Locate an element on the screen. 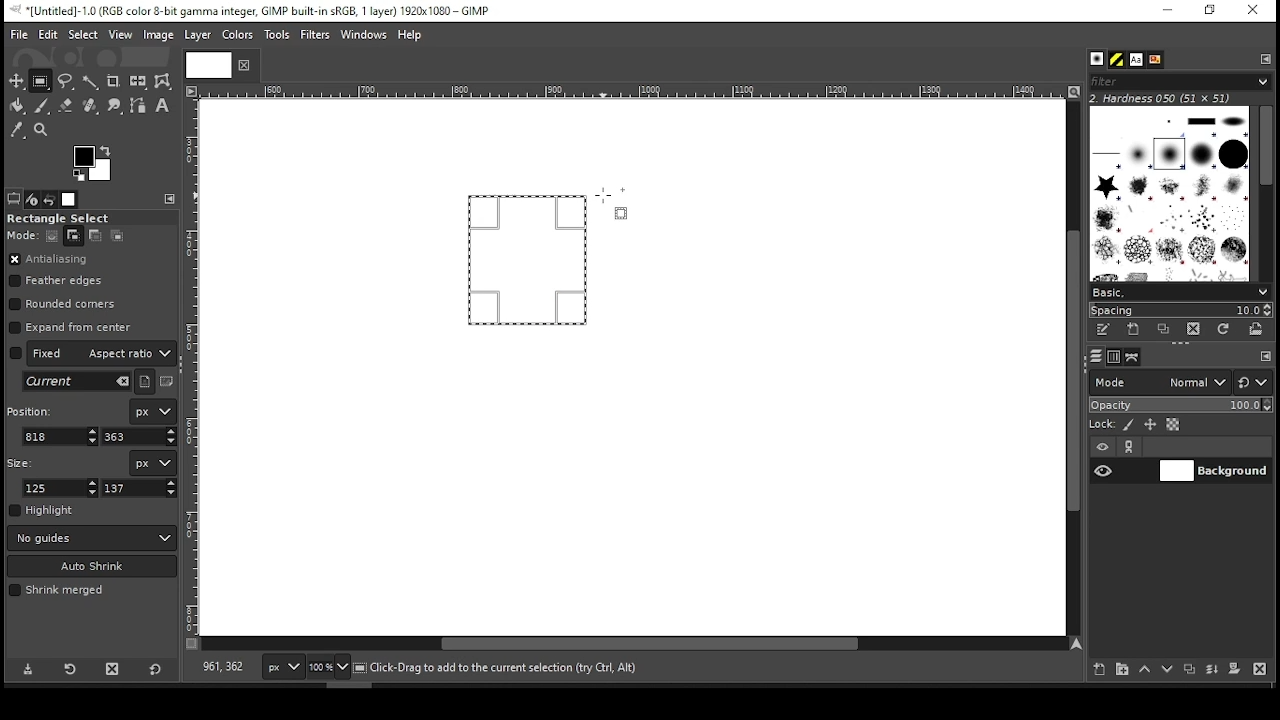 This screenshot has height=720, width=1280. scroll bar is located at coordinates (634, 645).